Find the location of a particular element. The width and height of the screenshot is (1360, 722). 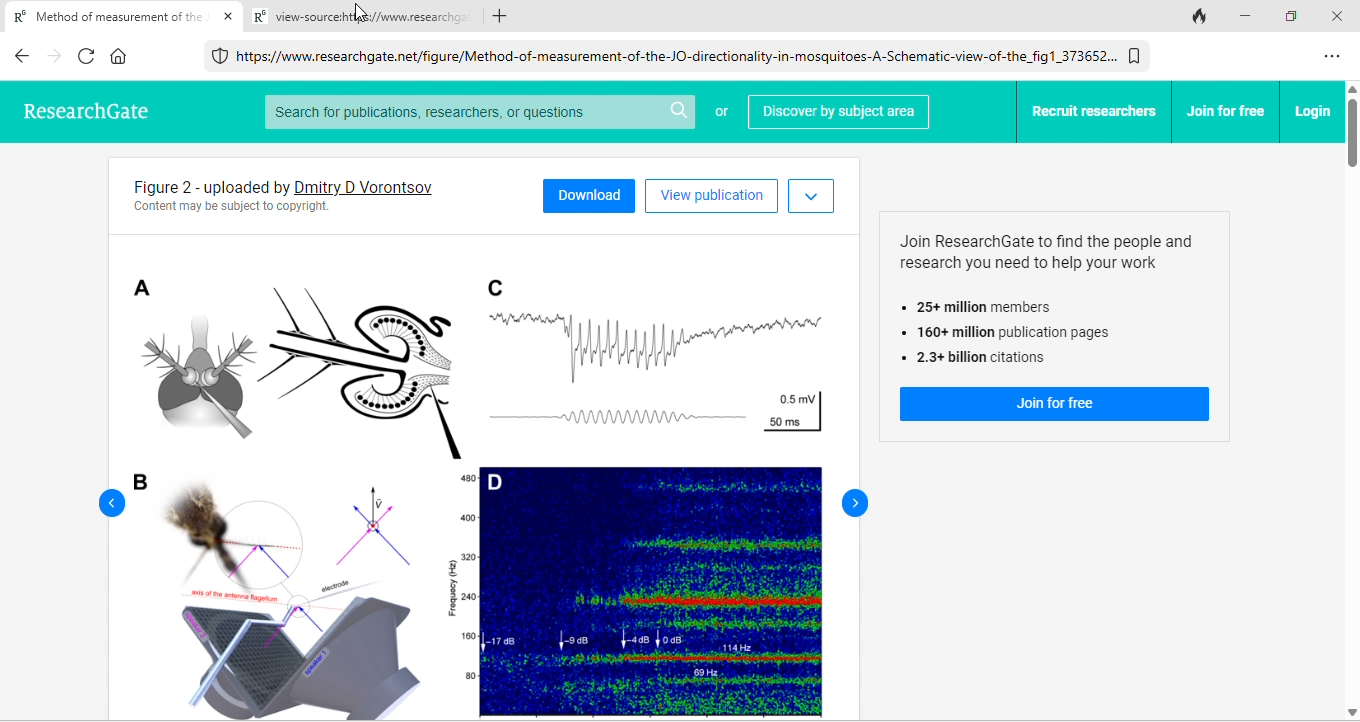

add is located at coordinates (503, 17).